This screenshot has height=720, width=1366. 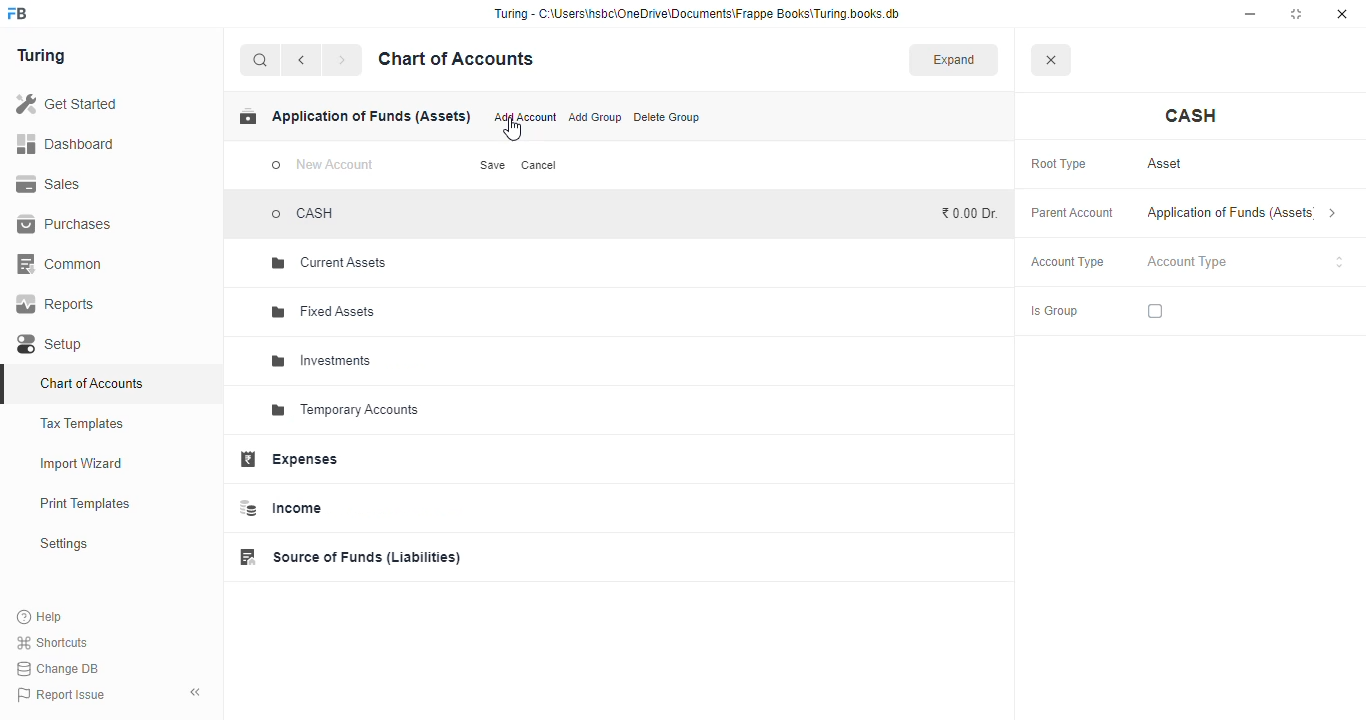 I want to click on source of funds (liabilities), so click(x=351, y=557).